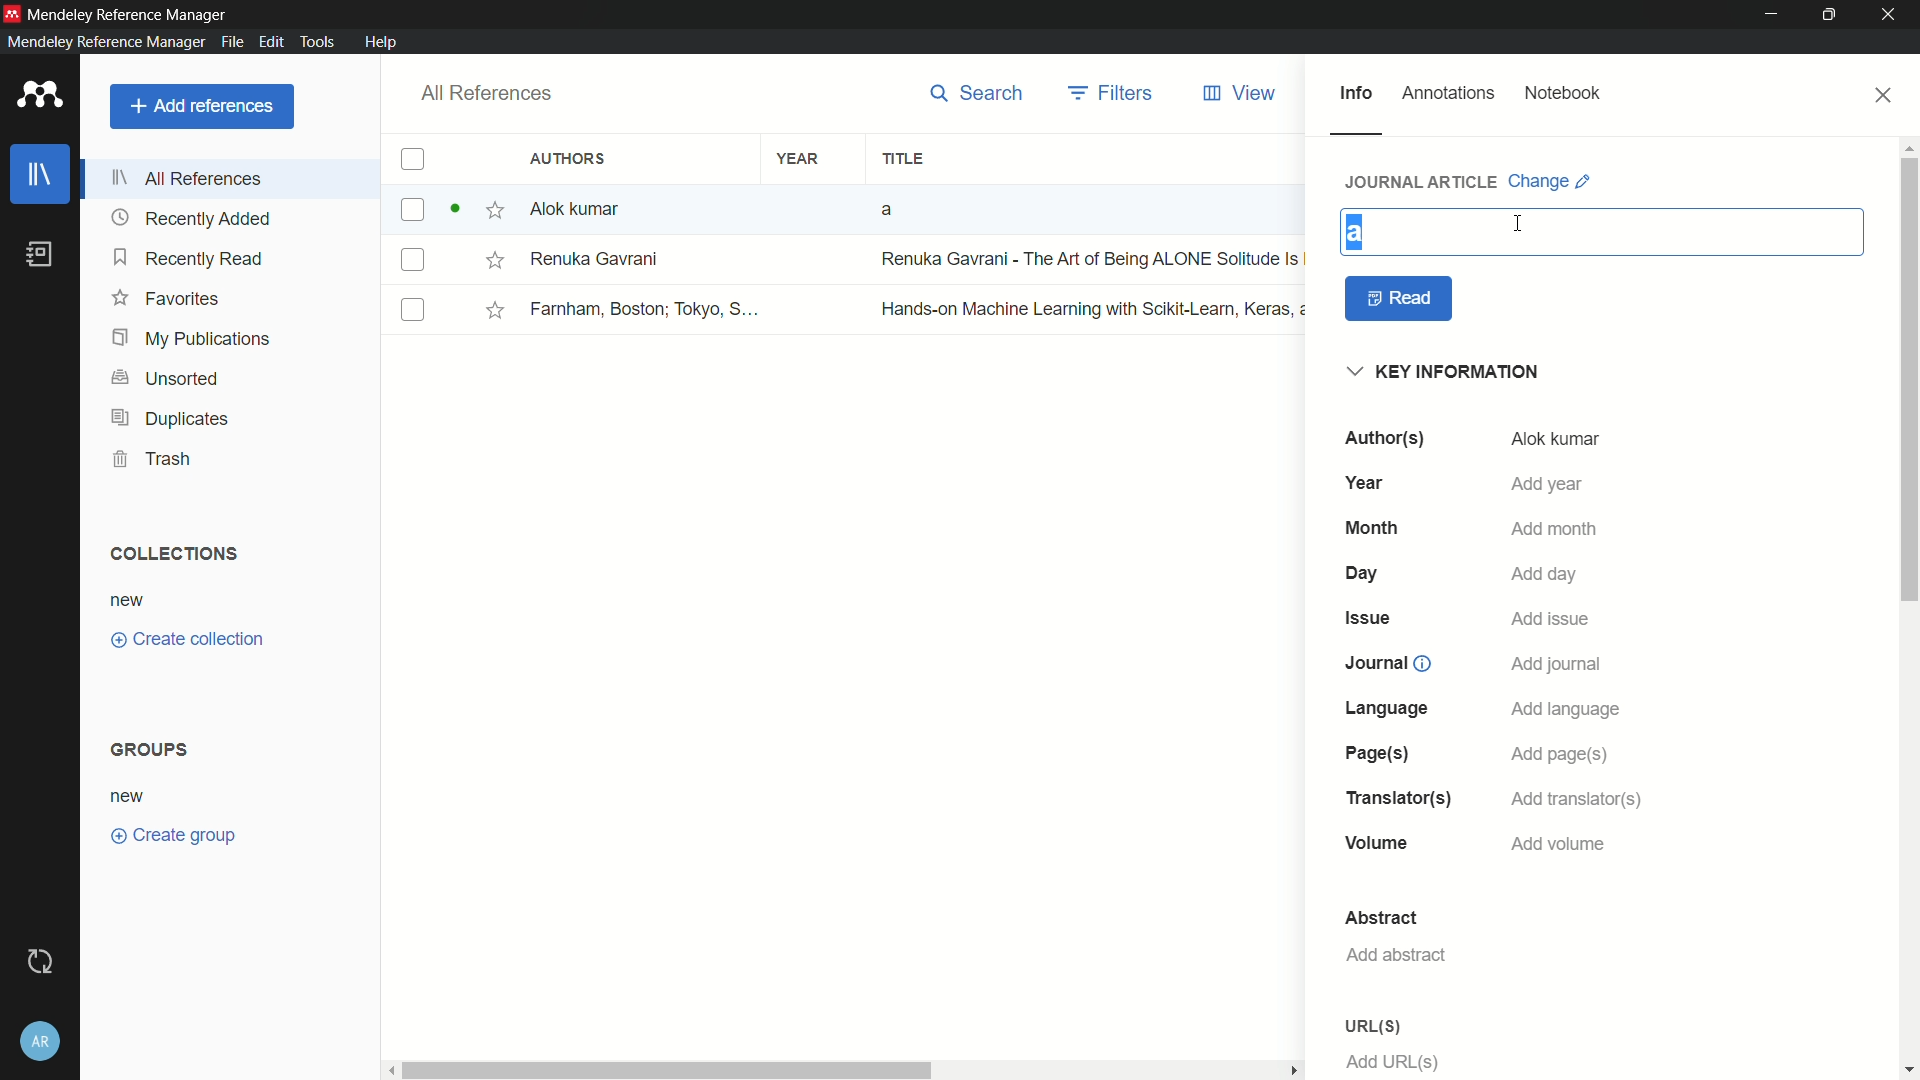 Image resolution: width=1920 pixels, height=1080 pixels. I want to click on collections, so click(172, 554).